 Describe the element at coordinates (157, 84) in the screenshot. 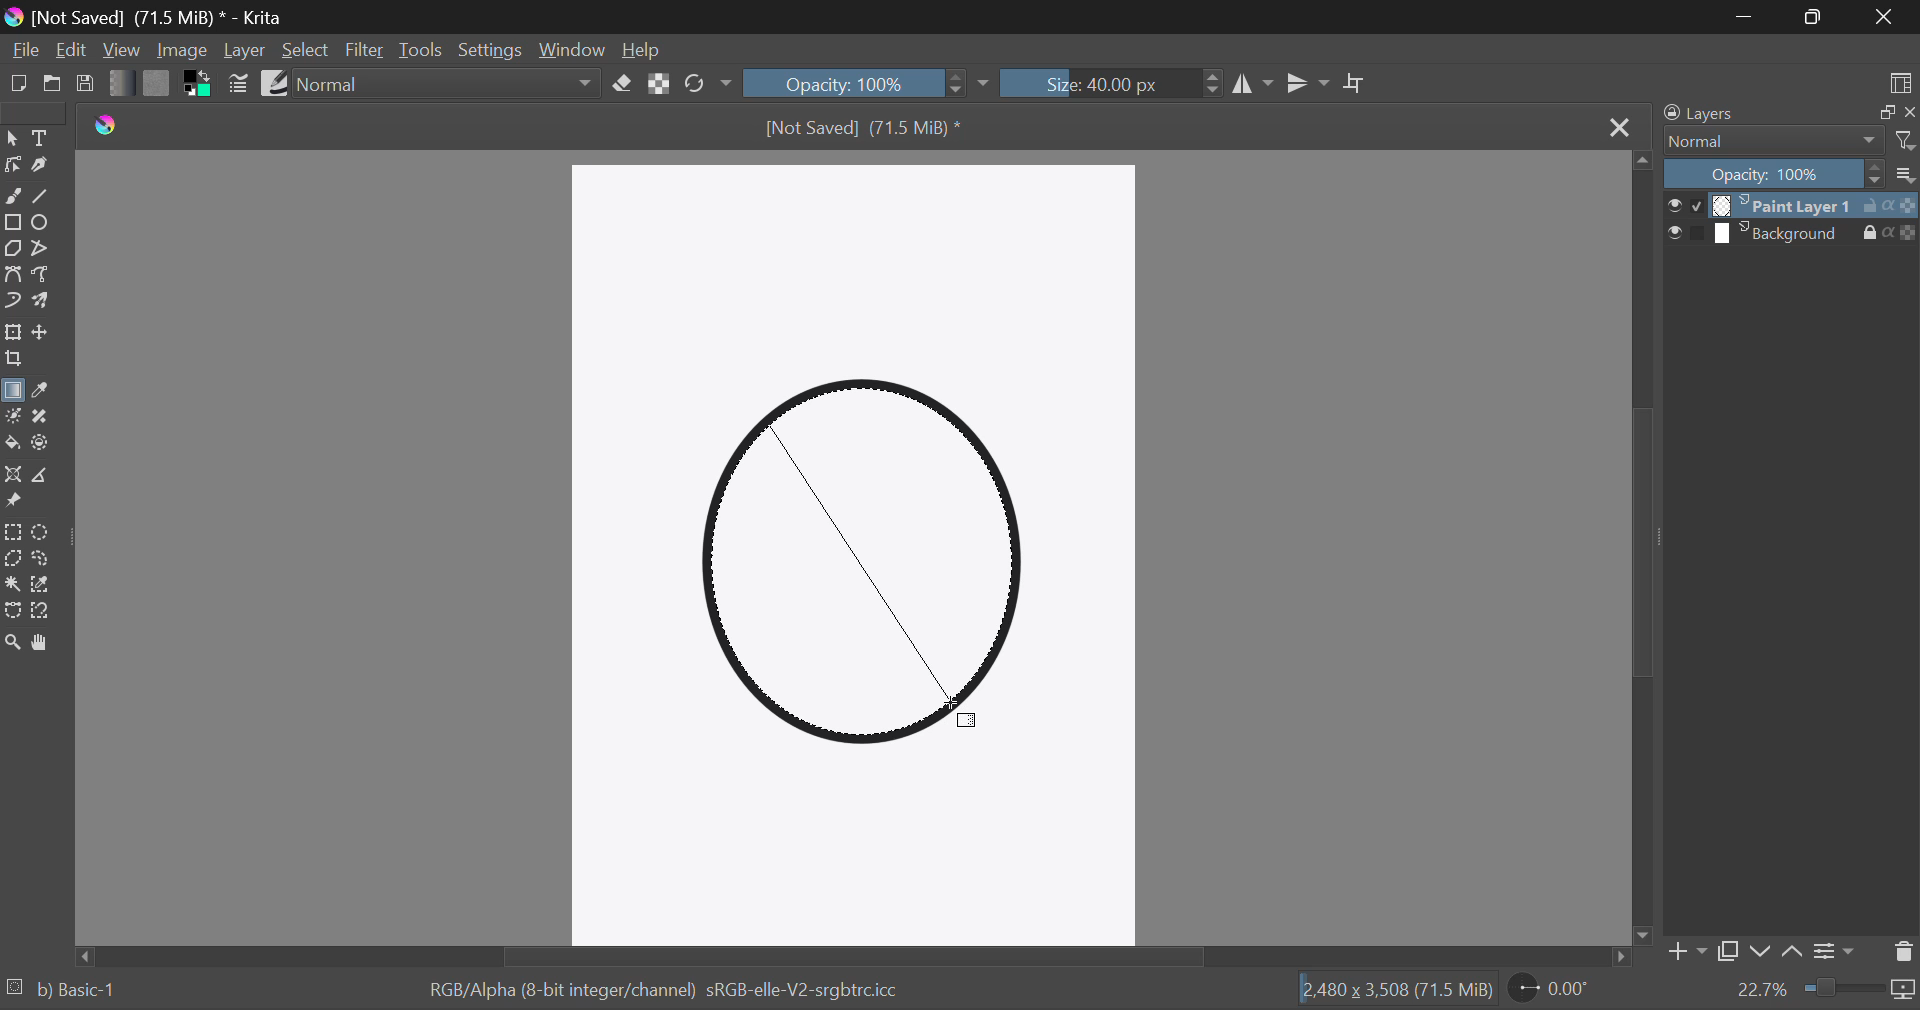

I see `Pattern` at that location.